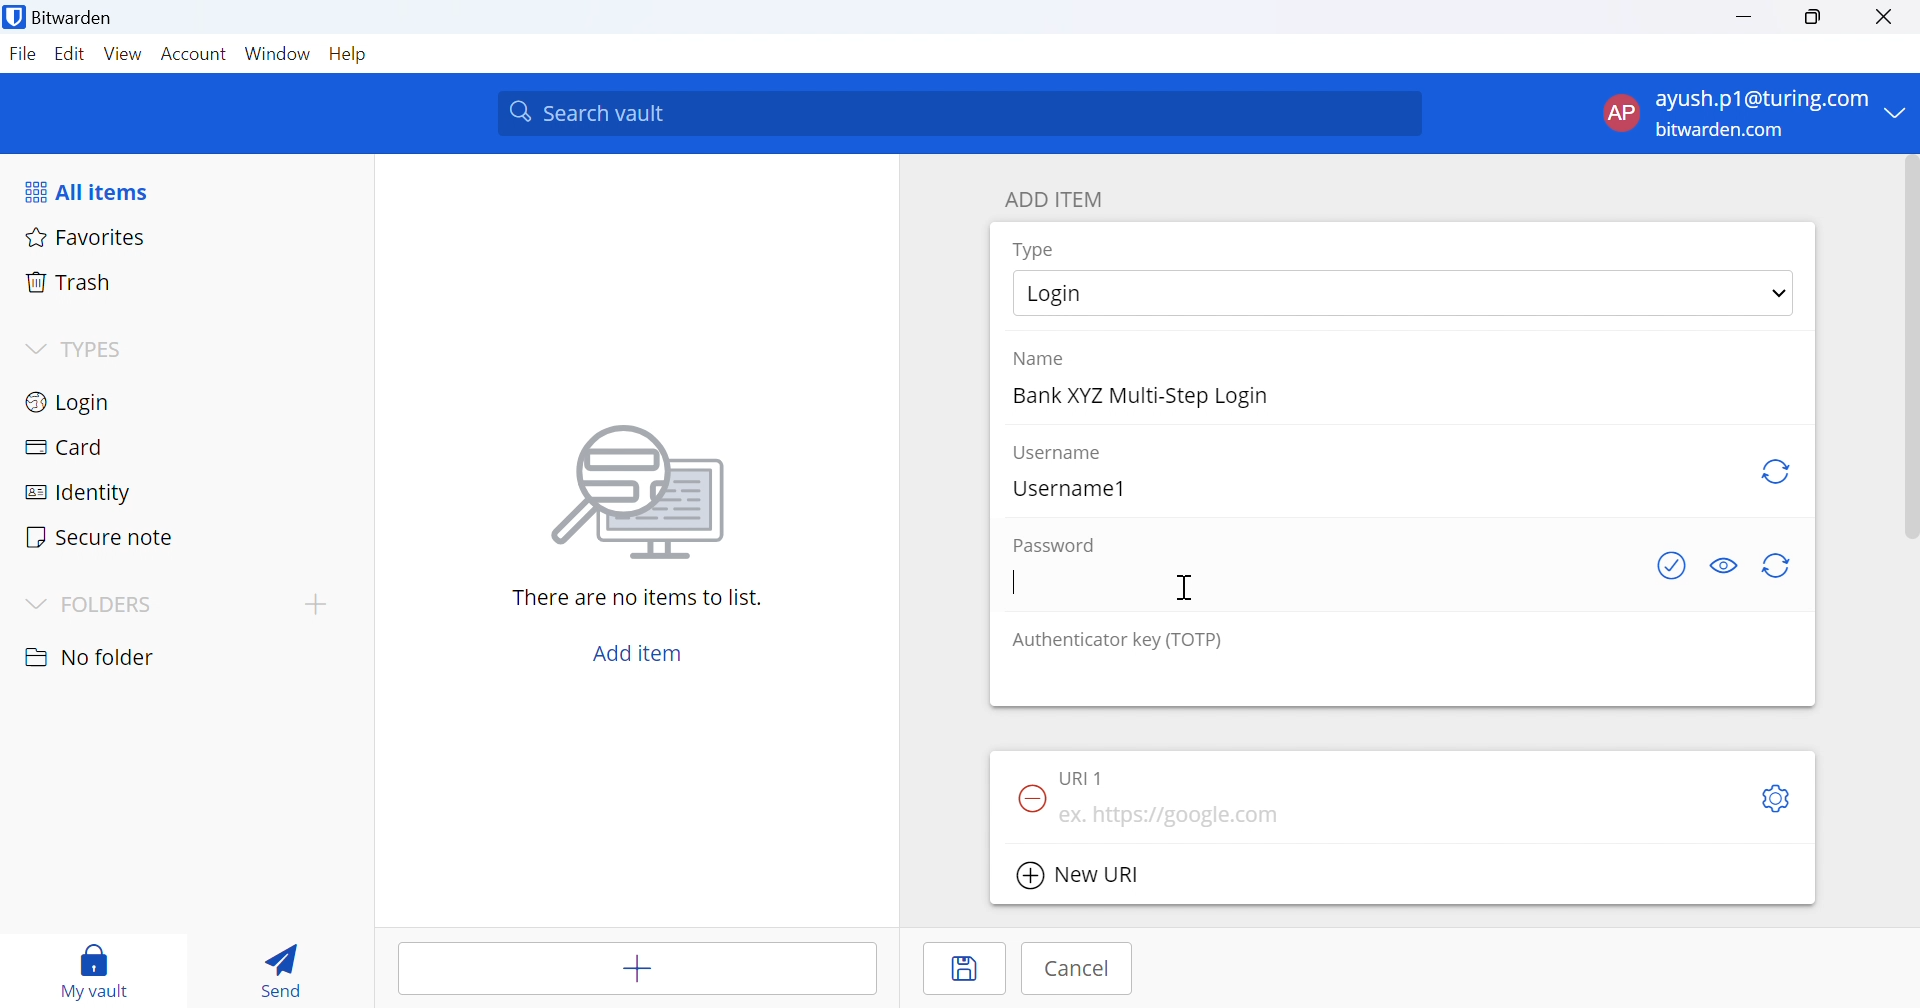  What do you see at coordinates (63, 21) in the screenshot?
I see `Bitwarden` at bounding box center [63, 21].